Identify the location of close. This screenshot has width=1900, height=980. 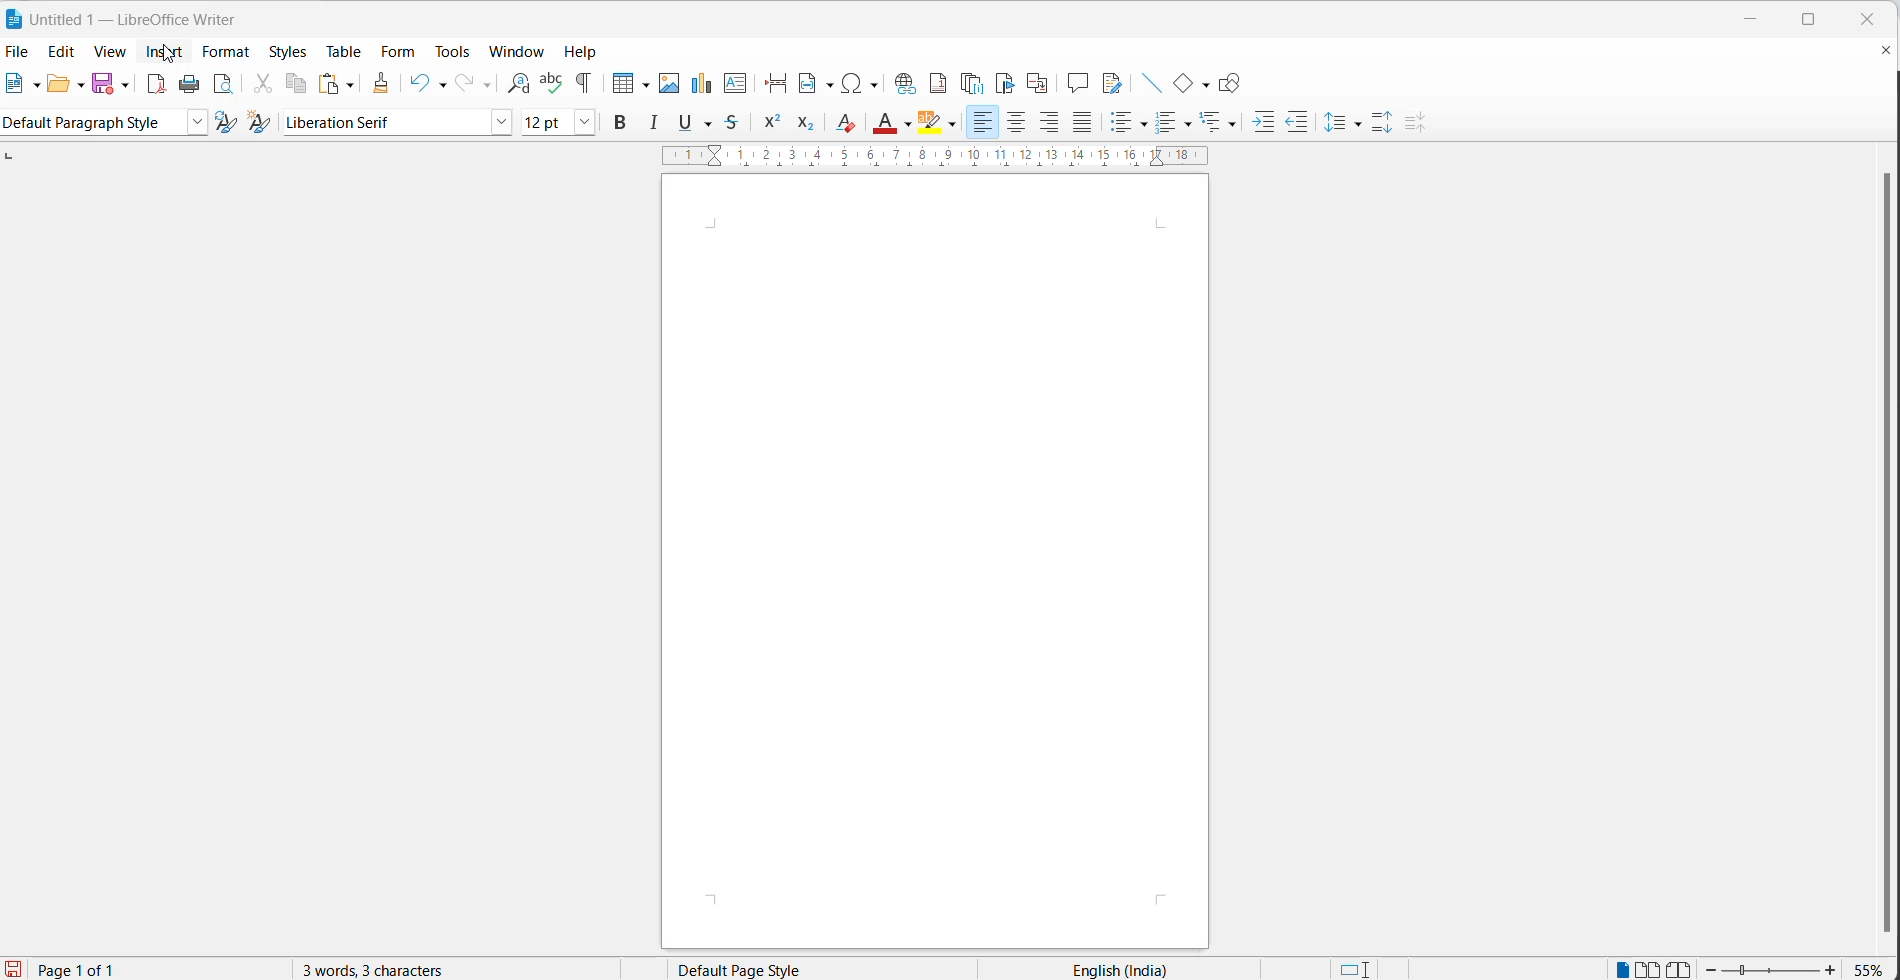
(935, 566).